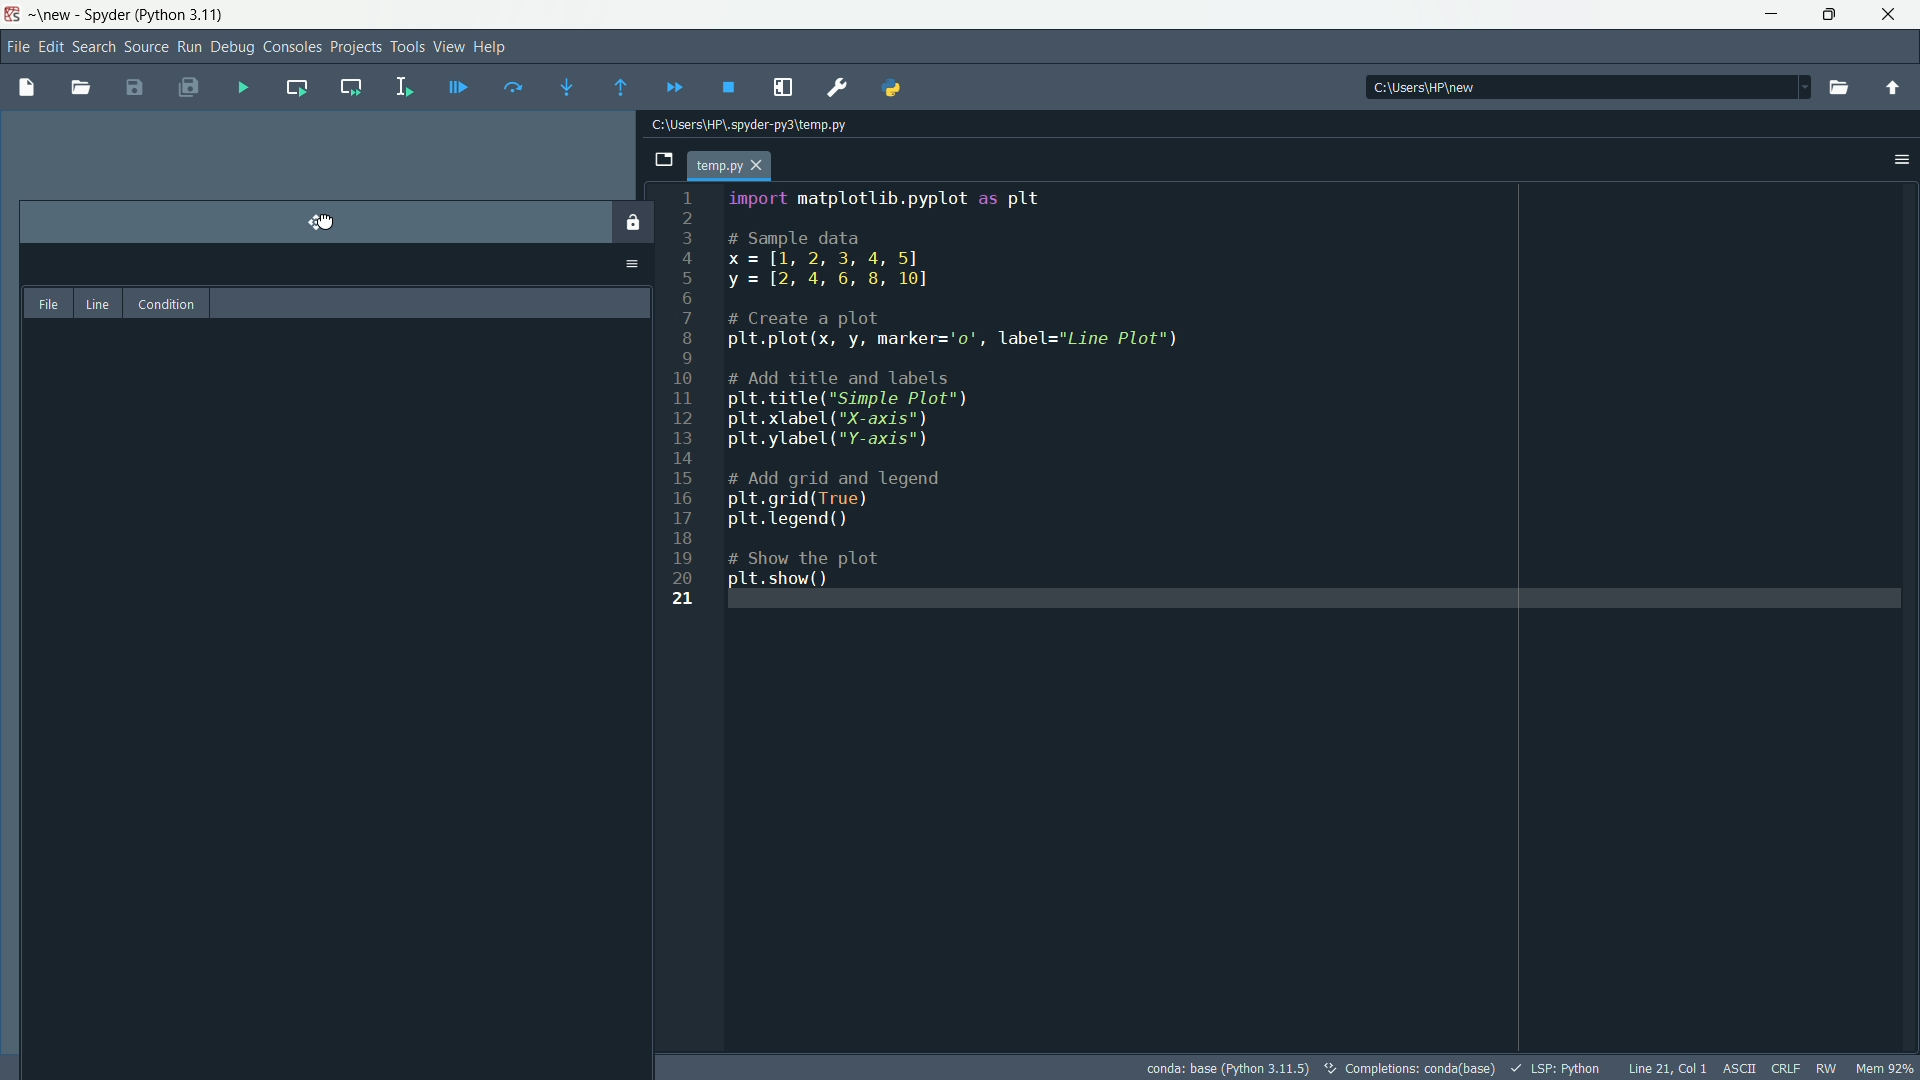 This screenshot has height=1080, width=1920. What do you see at coordinates (1838, 87) in the screenshot?
I see `browse directory` at bounding box center [1838, 87].